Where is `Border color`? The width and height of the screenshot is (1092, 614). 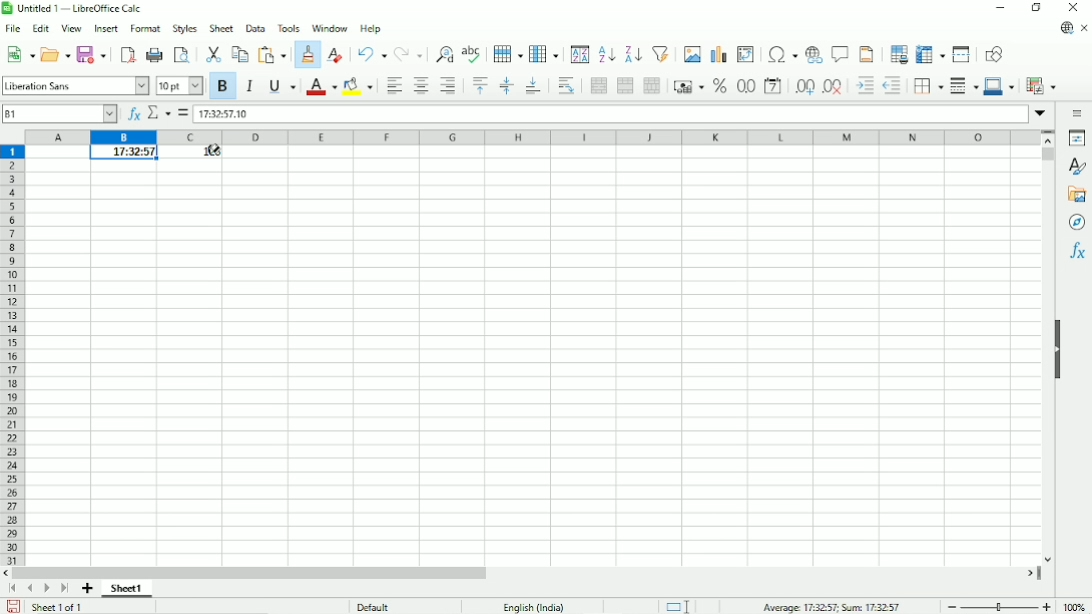
Border color is located at coordinates (1000, 87).